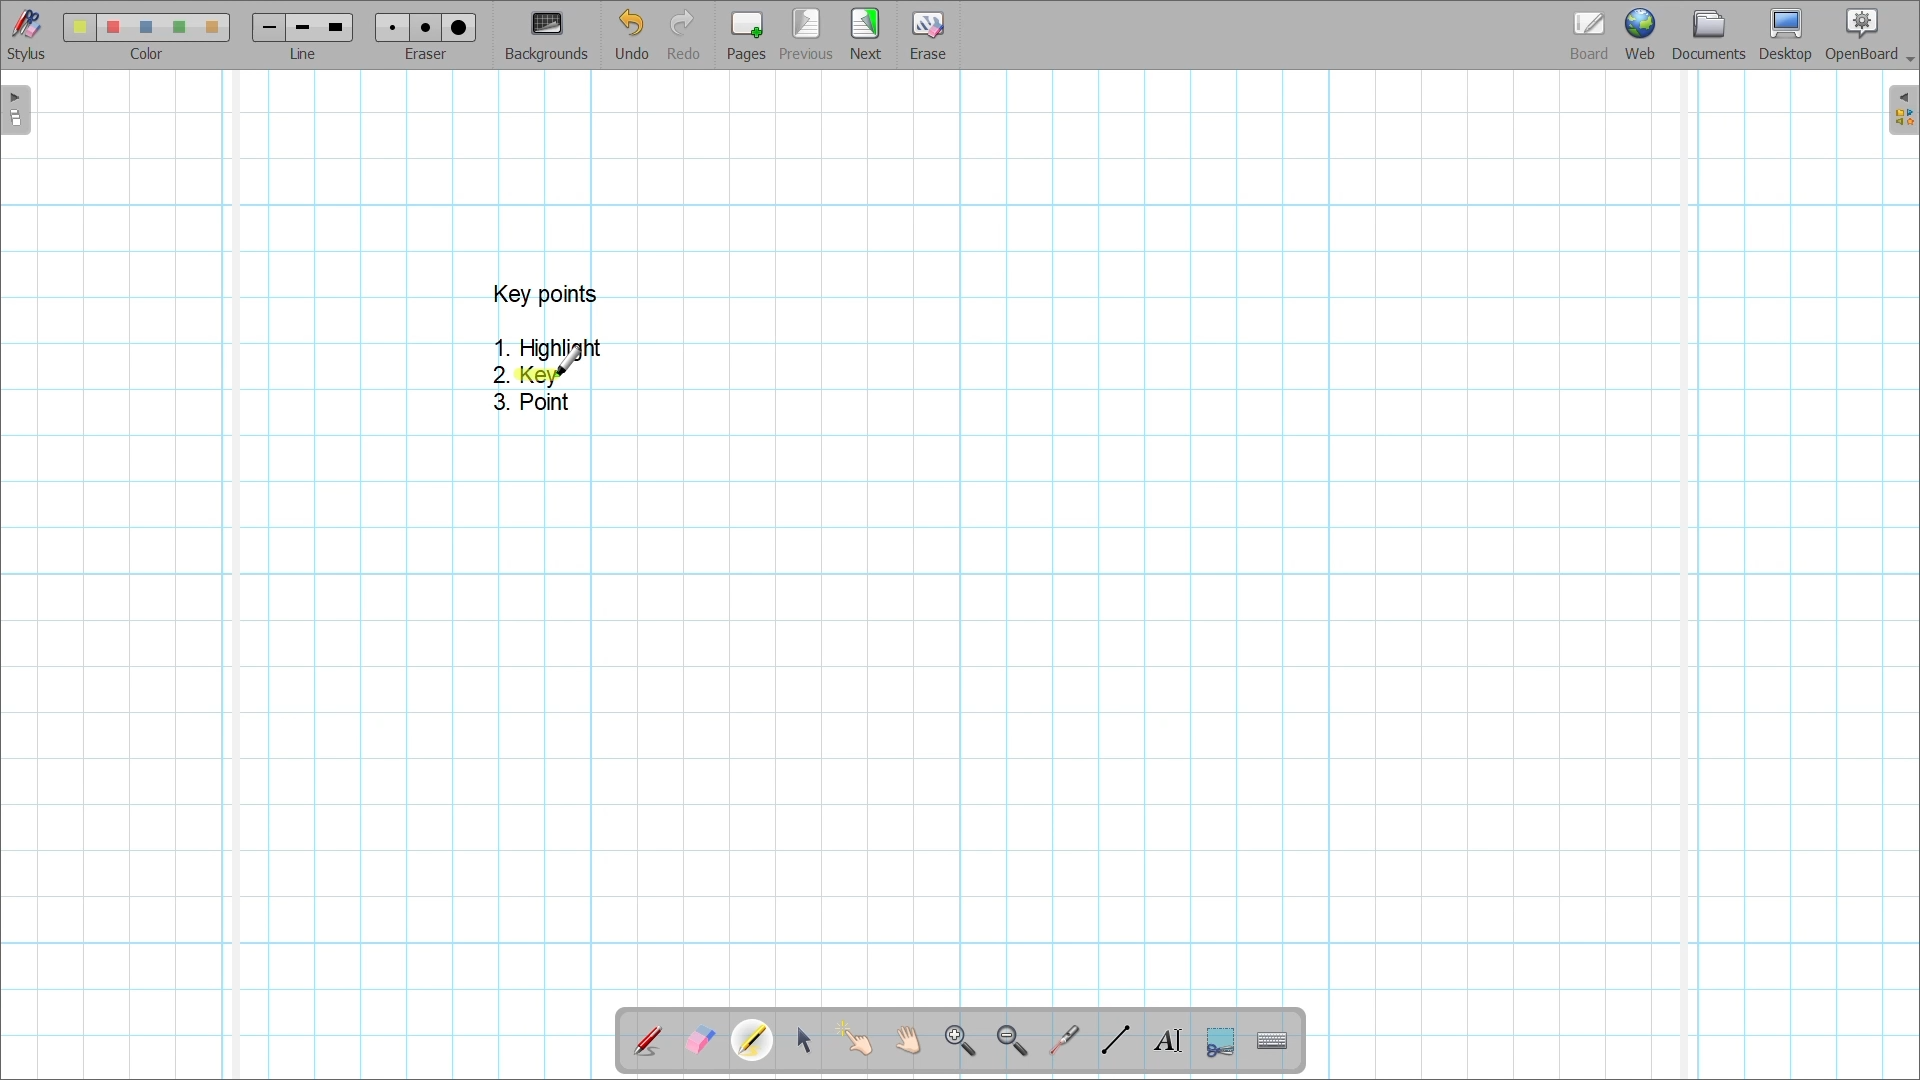 This screenshot has width=1920, height=1080. What do you see at coordinates (1869, 36) in the screenshot?
I see `OpenBoard` at bounding box center [1869, 36].